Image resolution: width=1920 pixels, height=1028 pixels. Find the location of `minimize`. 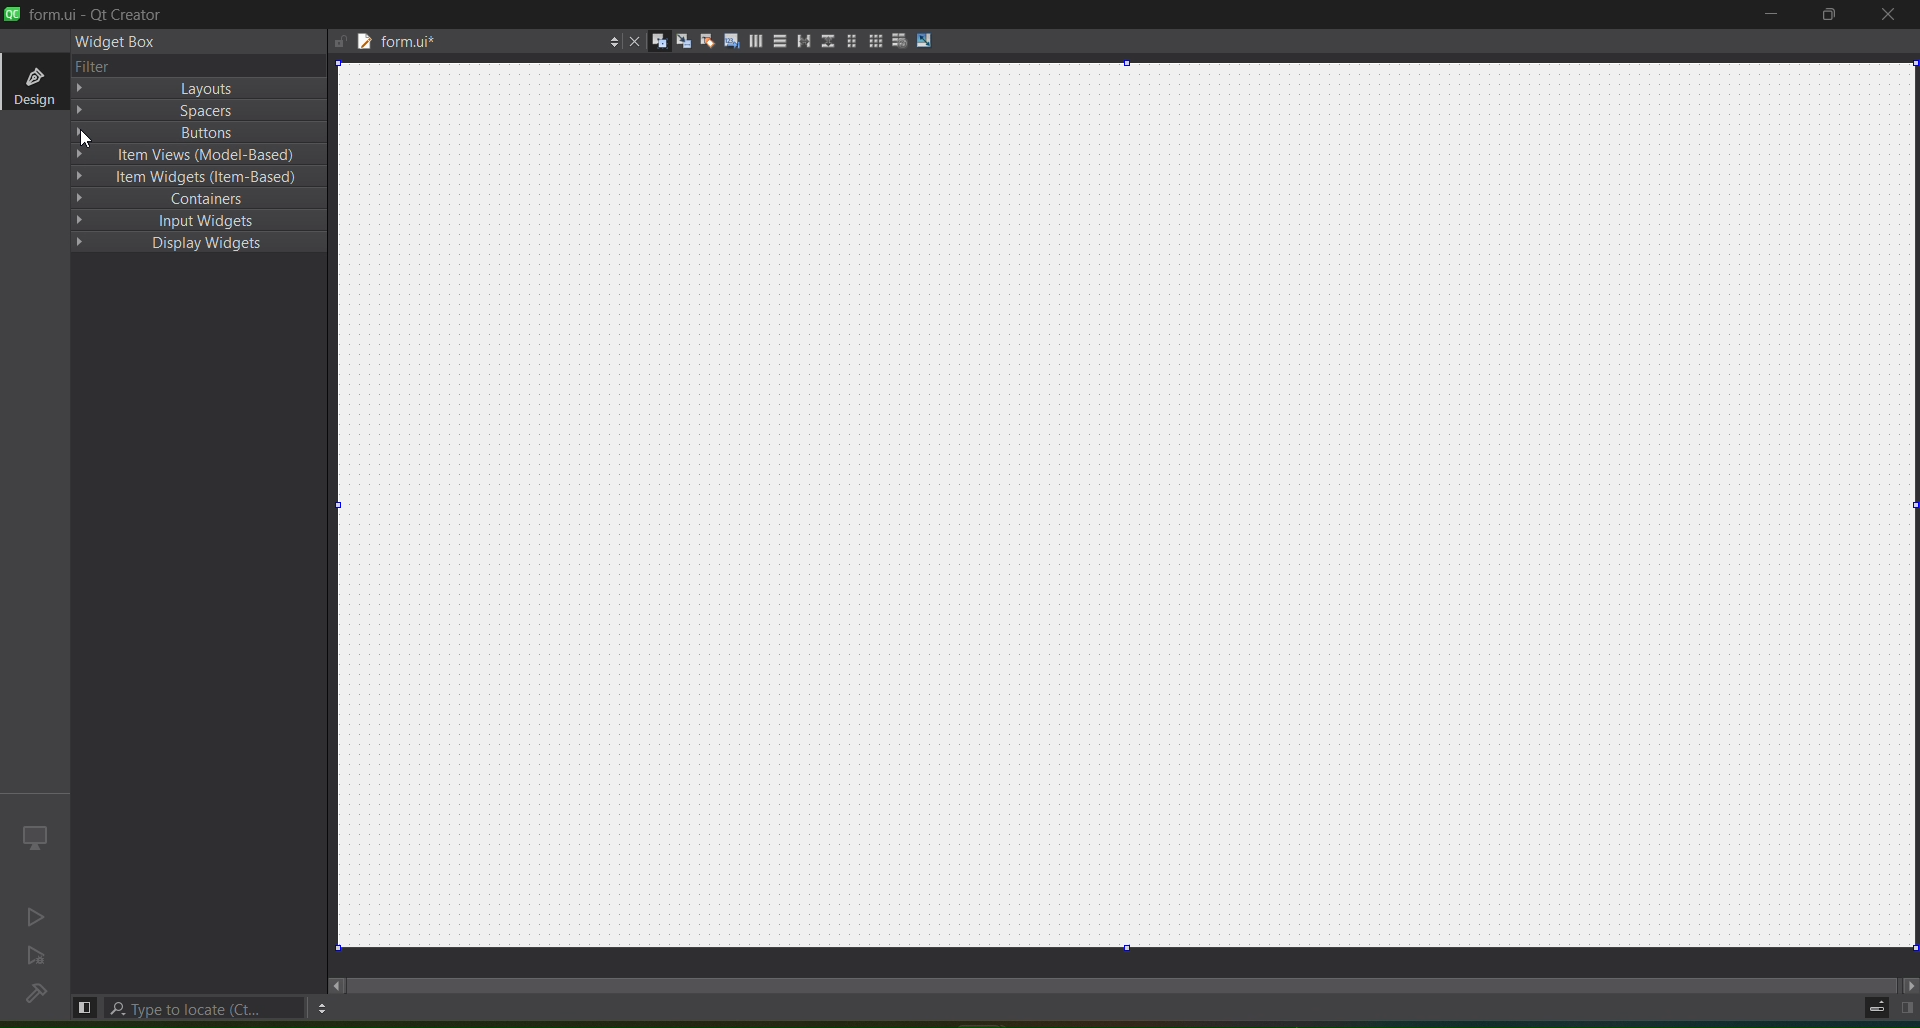

minimize is located at coordinates (1772, 16).